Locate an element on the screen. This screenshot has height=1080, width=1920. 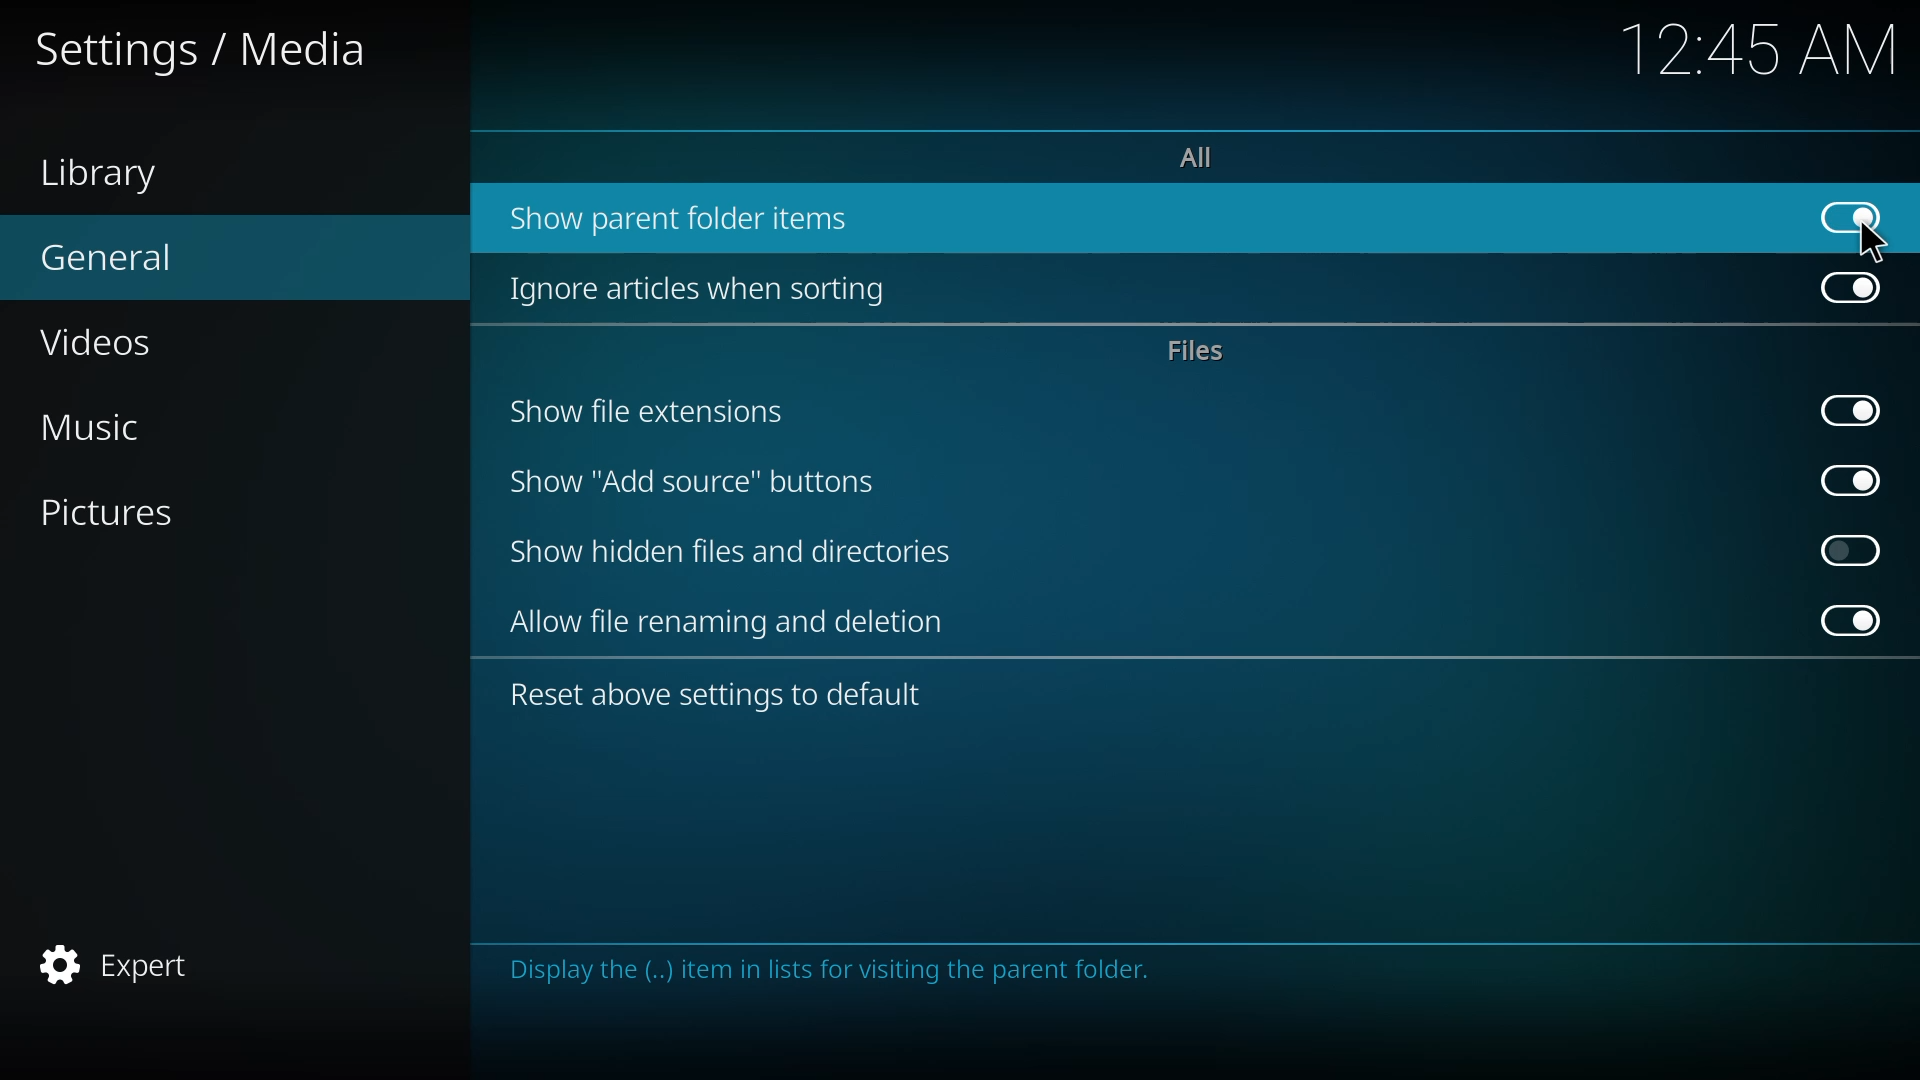
music is located at coordinates (114, 422).